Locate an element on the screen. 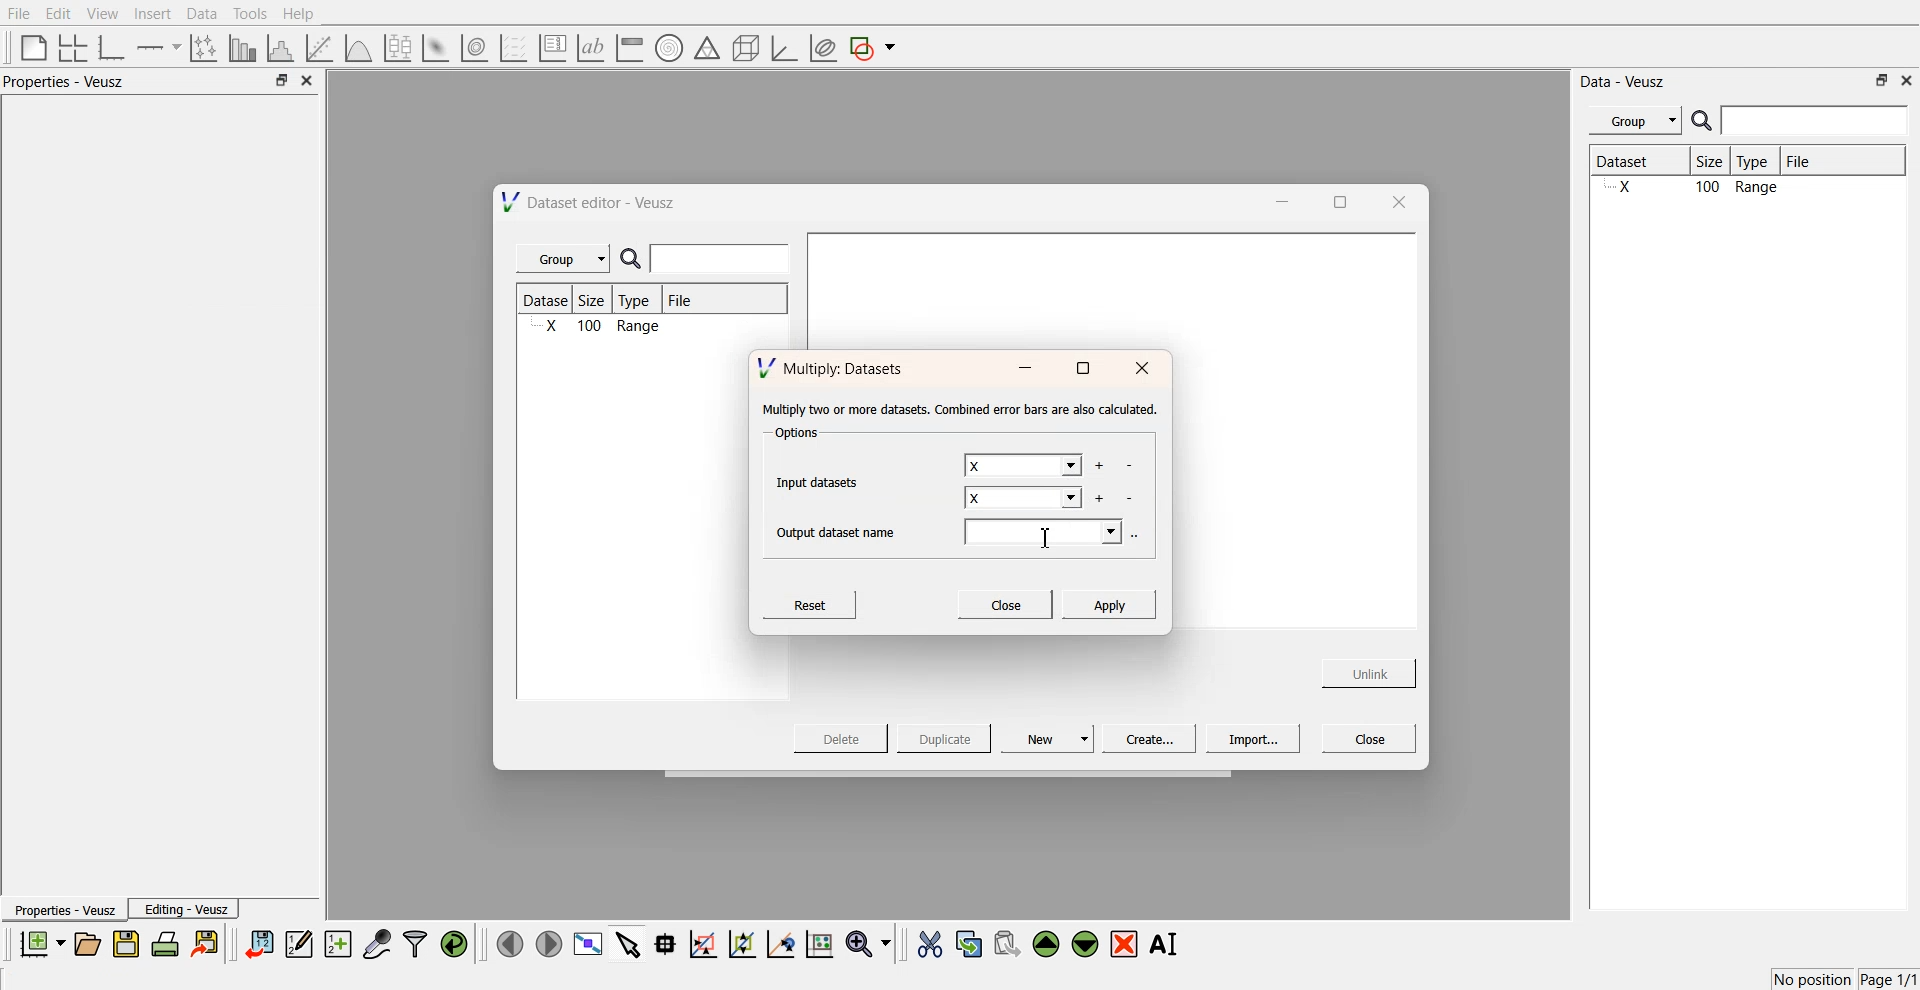 The image size is (1920, 990). reset the graph axes is located at coordinates (819, 945).